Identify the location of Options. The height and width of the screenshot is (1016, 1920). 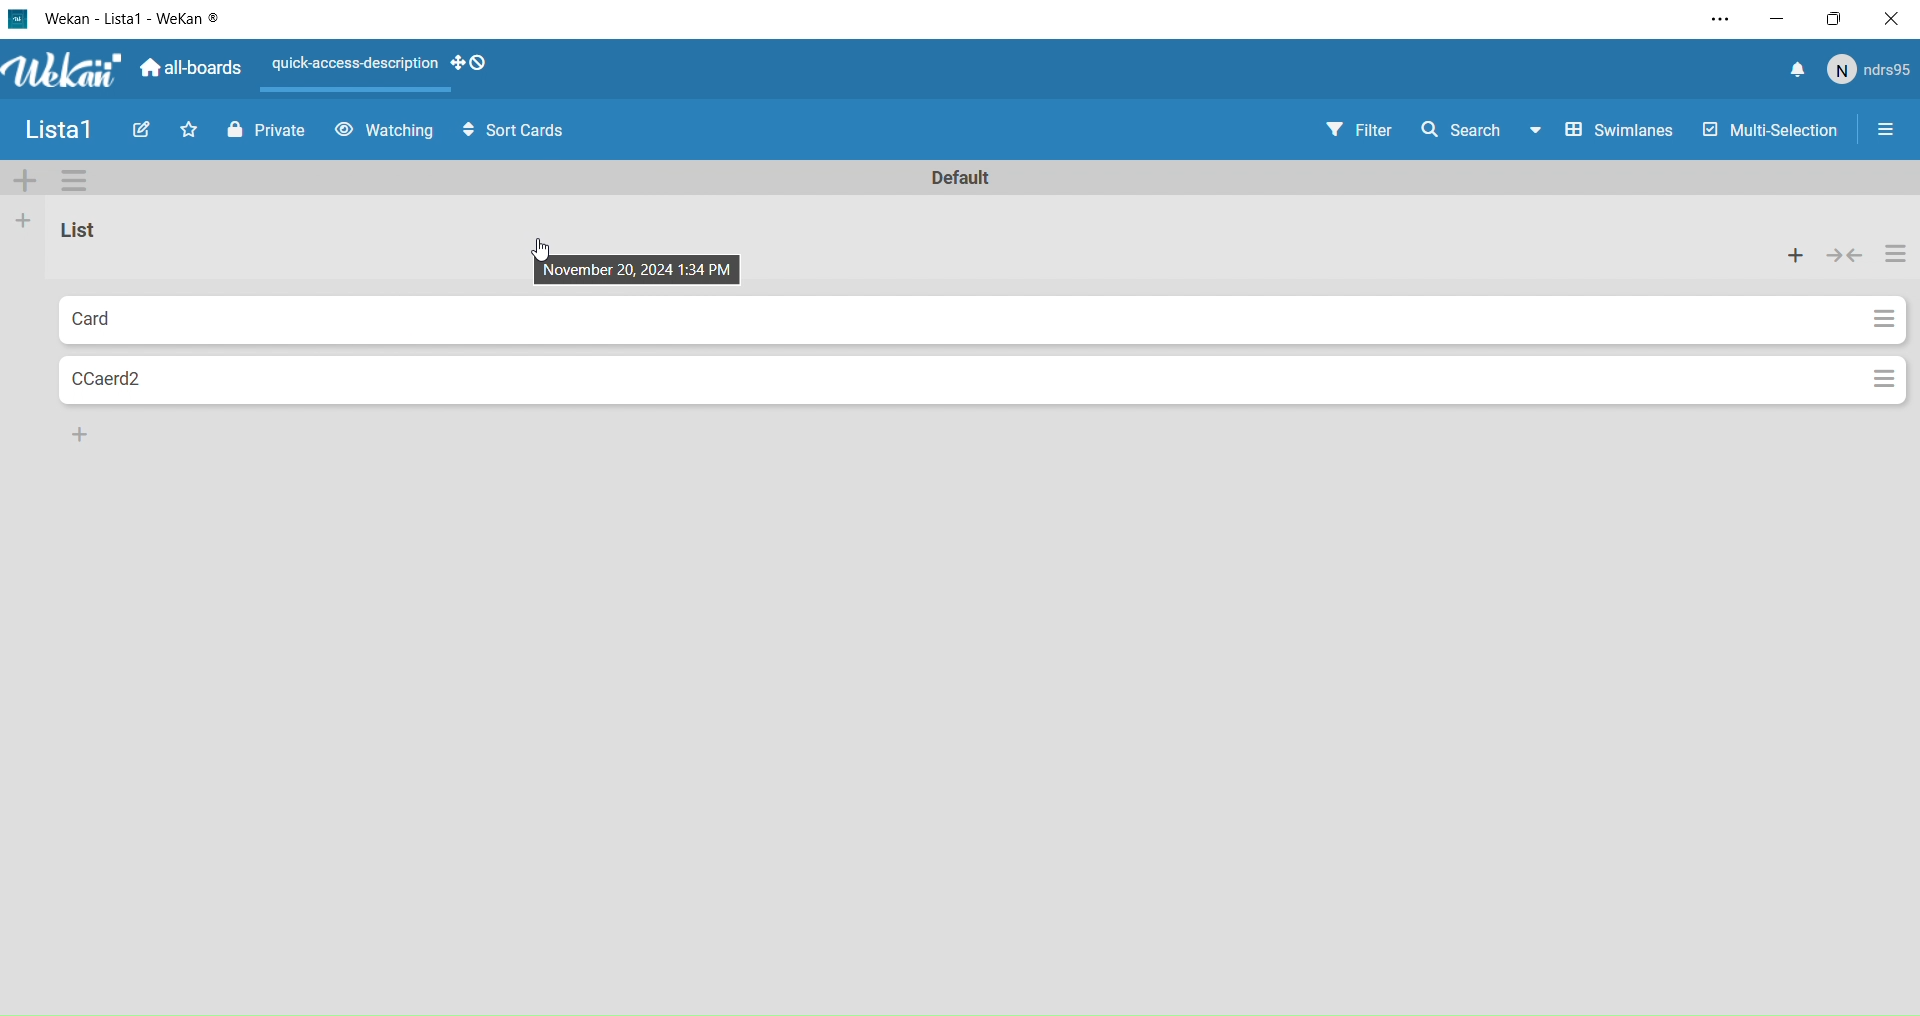
(1870, 319).